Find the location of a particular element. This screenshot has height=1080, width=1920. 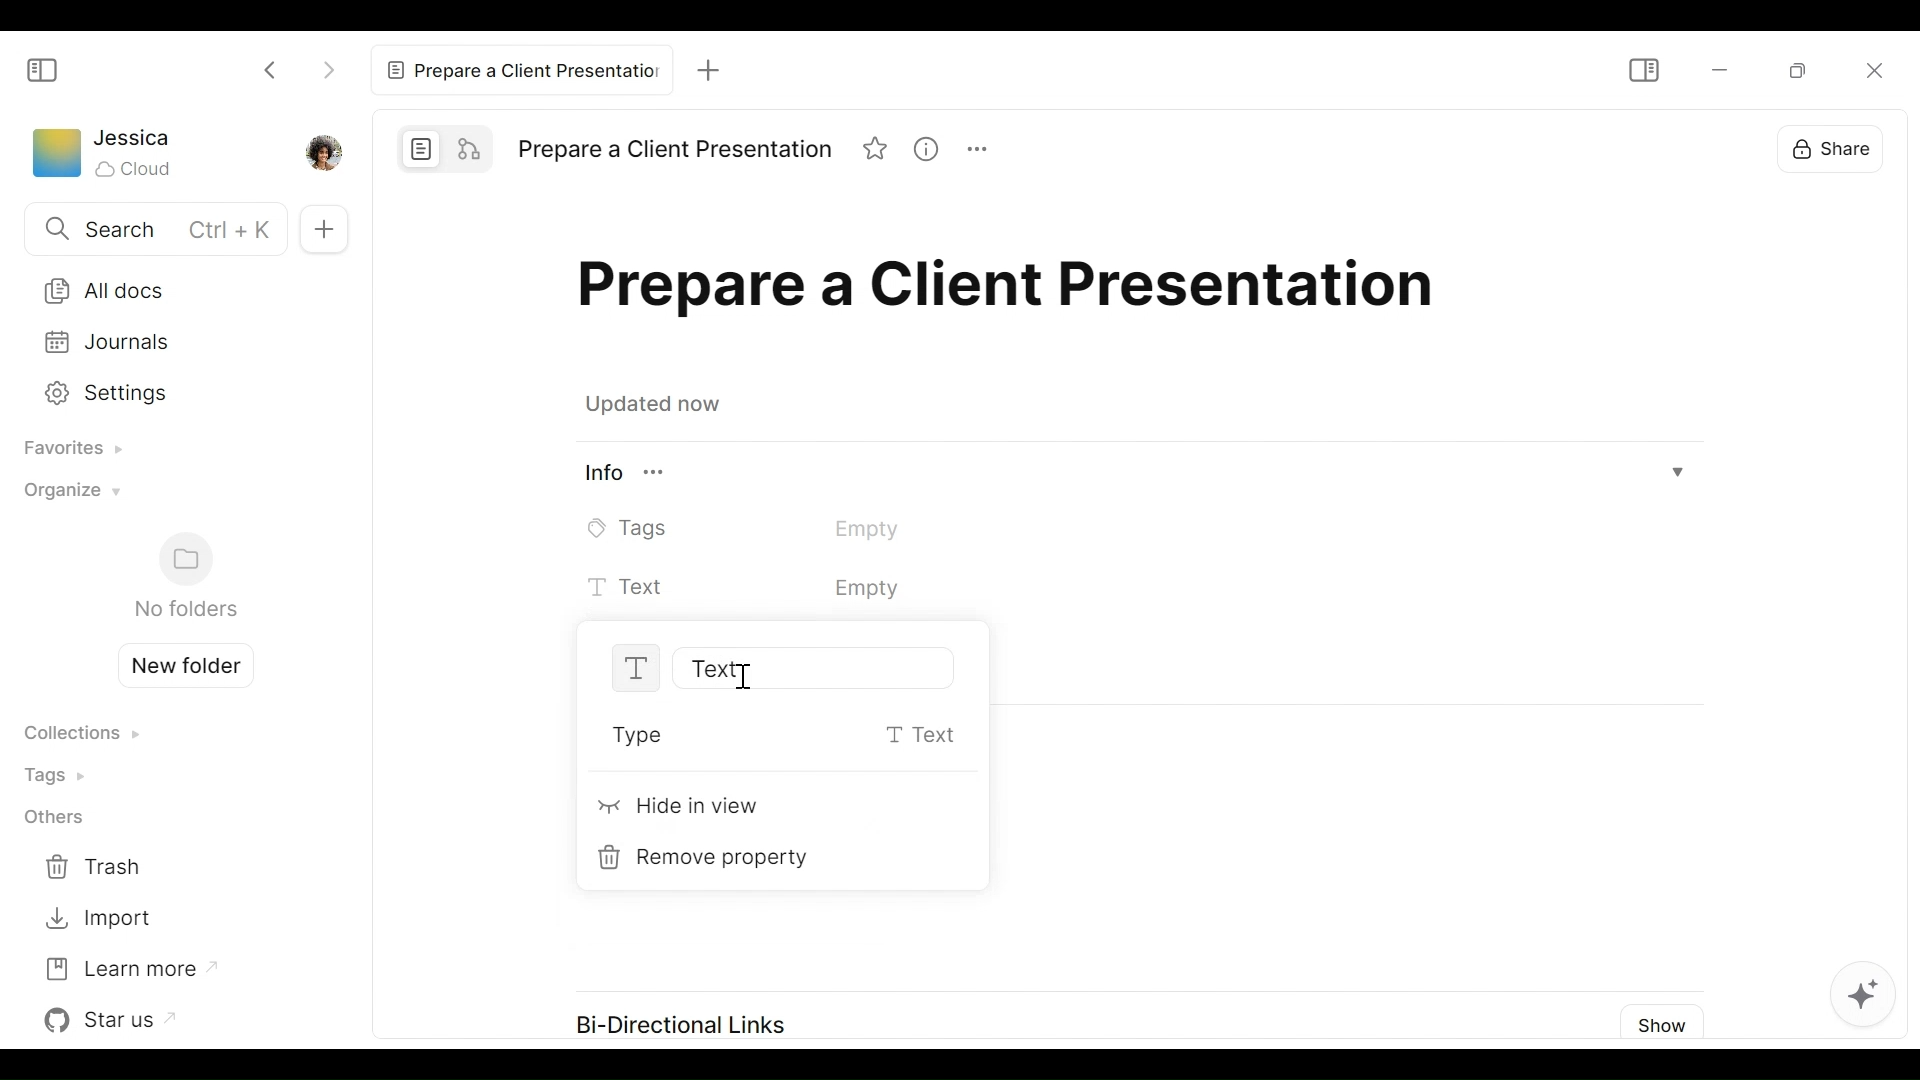

Cloud is located at coordinates (136, 169).